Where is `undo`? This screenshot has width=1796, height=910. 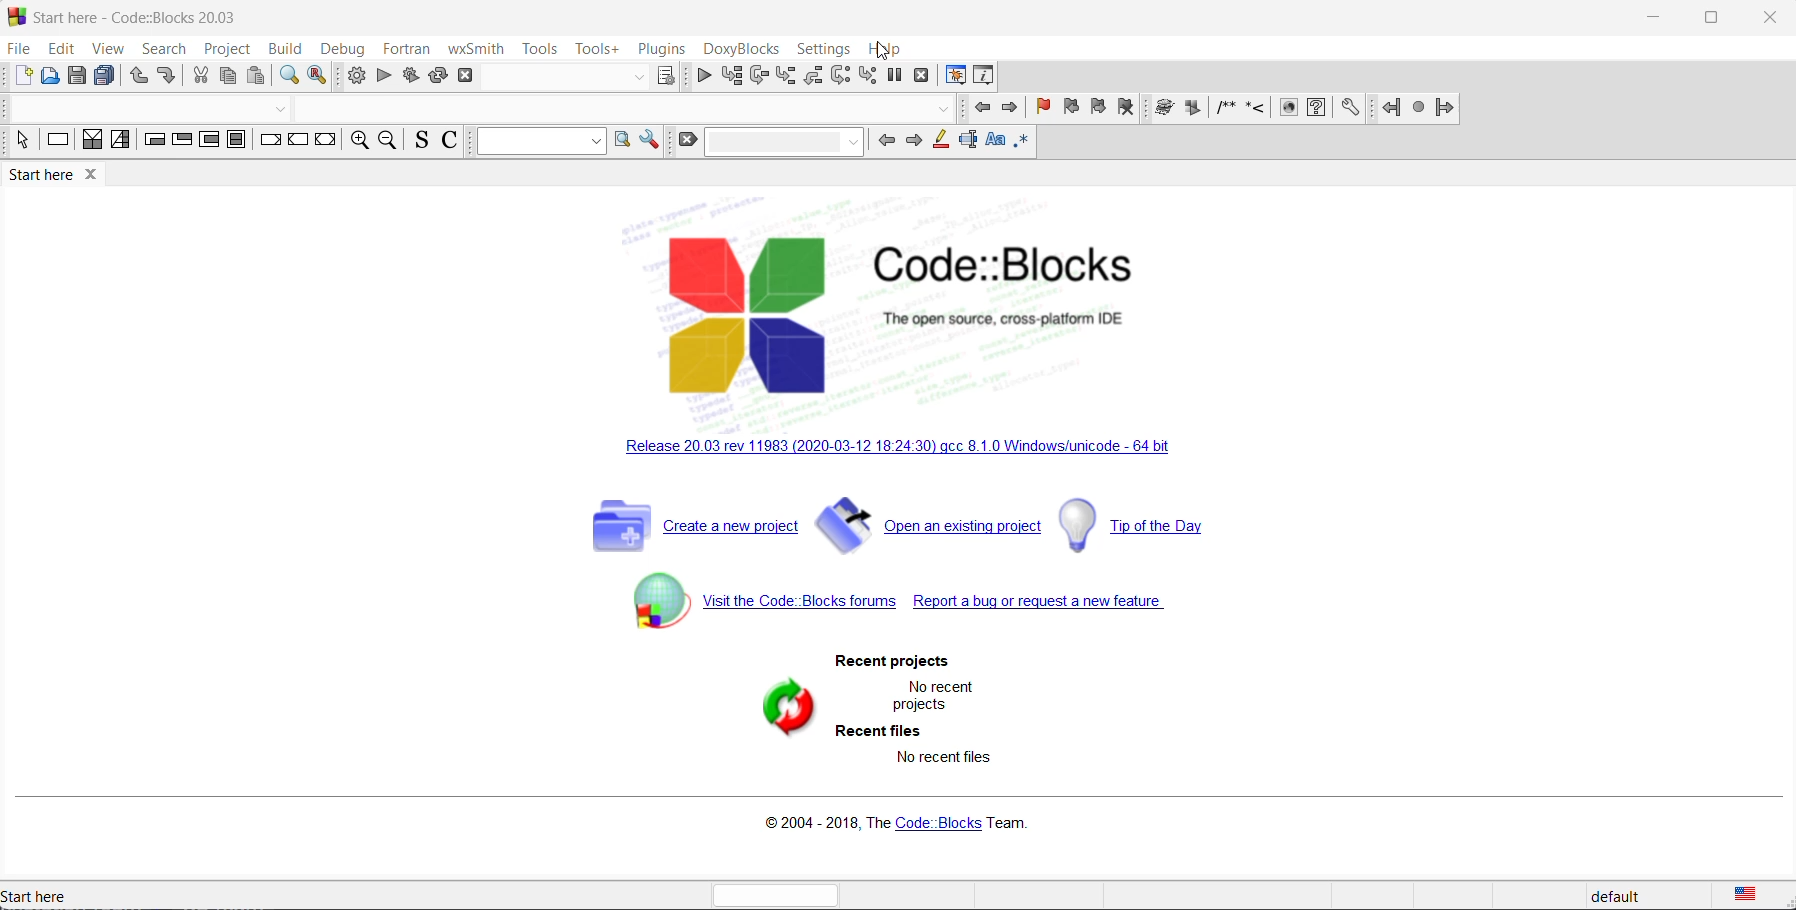
undo is located at coordinates (140, 75).